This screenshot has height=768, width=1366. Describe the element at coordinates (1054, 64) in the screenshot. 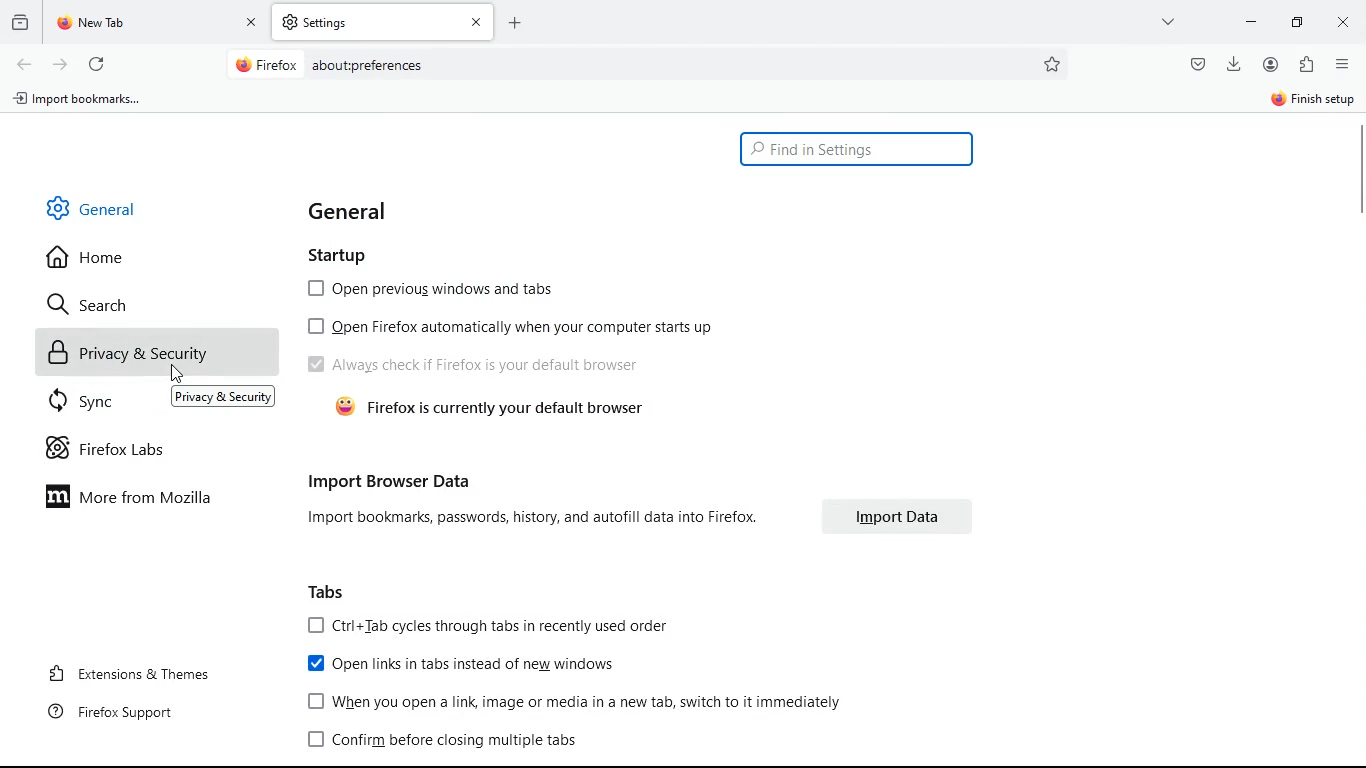

I see `preferences` at that location.